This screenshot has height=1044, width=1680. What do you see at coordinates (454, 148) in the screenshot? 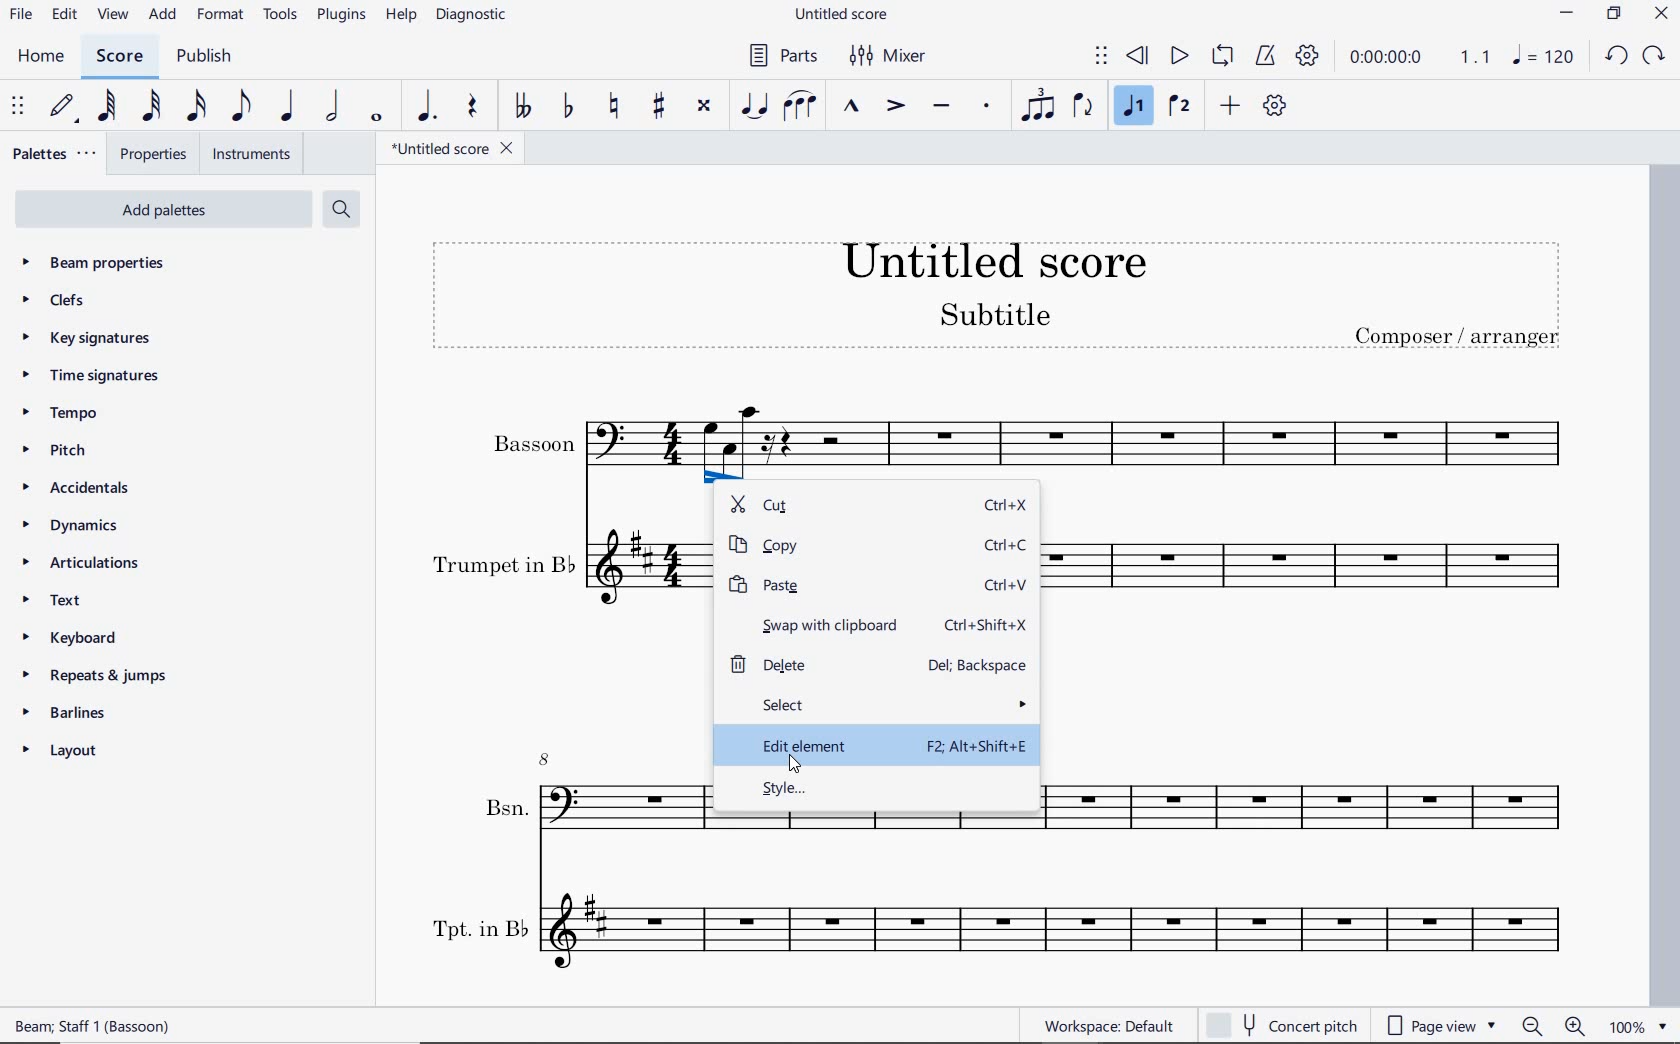
I see `file name` at bounding box center [454, 148].